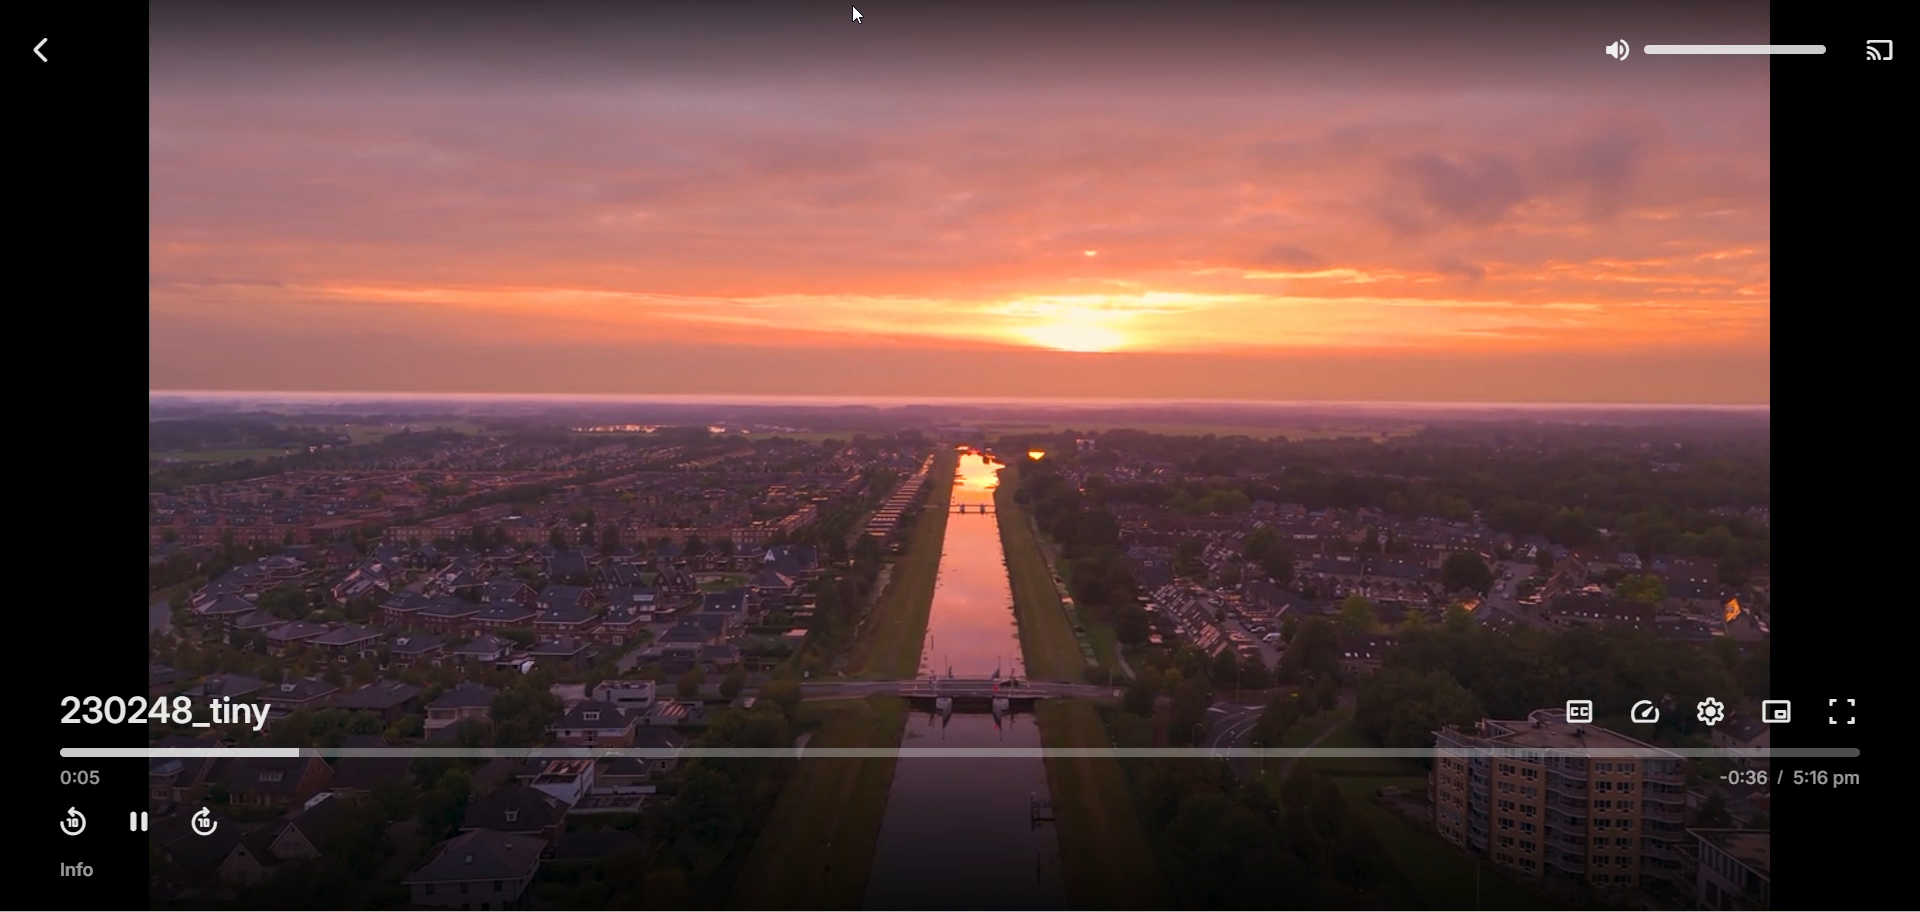 Image resolution: width=1920 pixels, height=912 pixels. What do you see at coordinates (82, 781) in the screenshot?
I see `played time 0.05` at bounding box center [82, 781].